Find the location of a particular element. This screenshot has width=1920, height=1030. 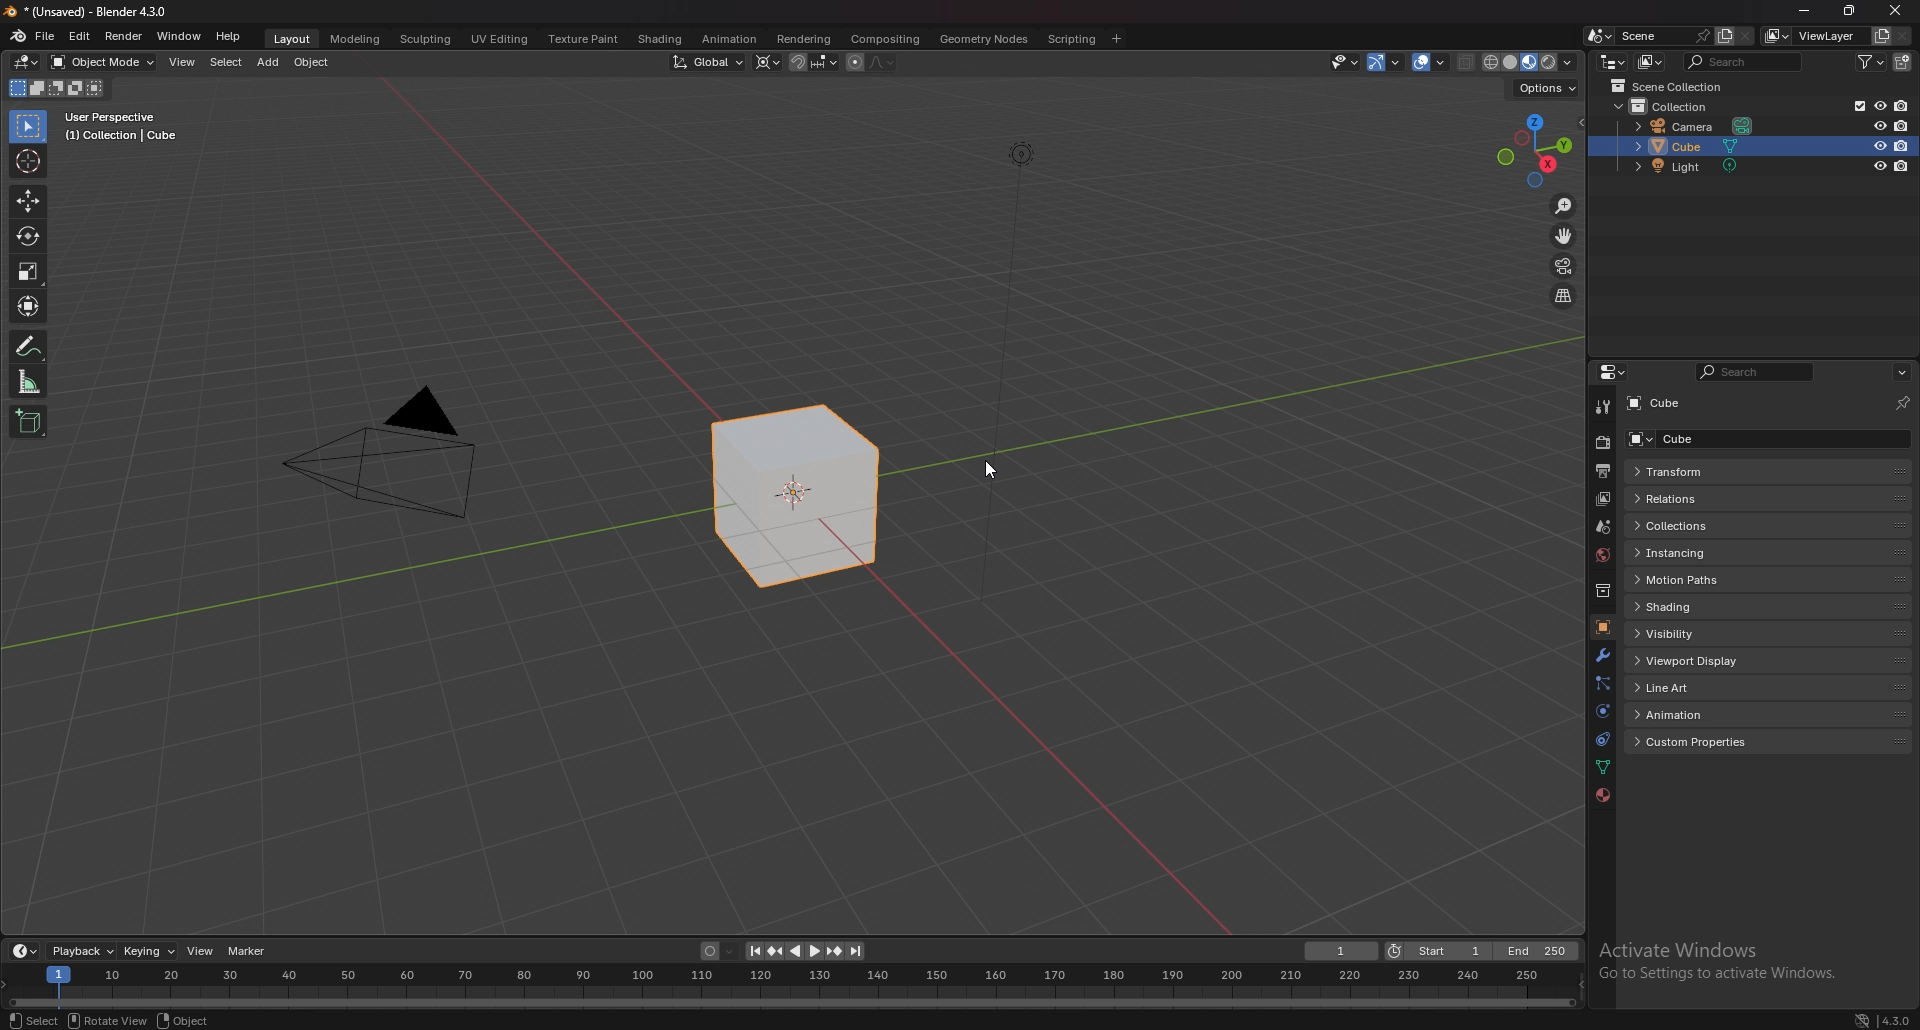

current frame is located at coordinates (1342, 950).